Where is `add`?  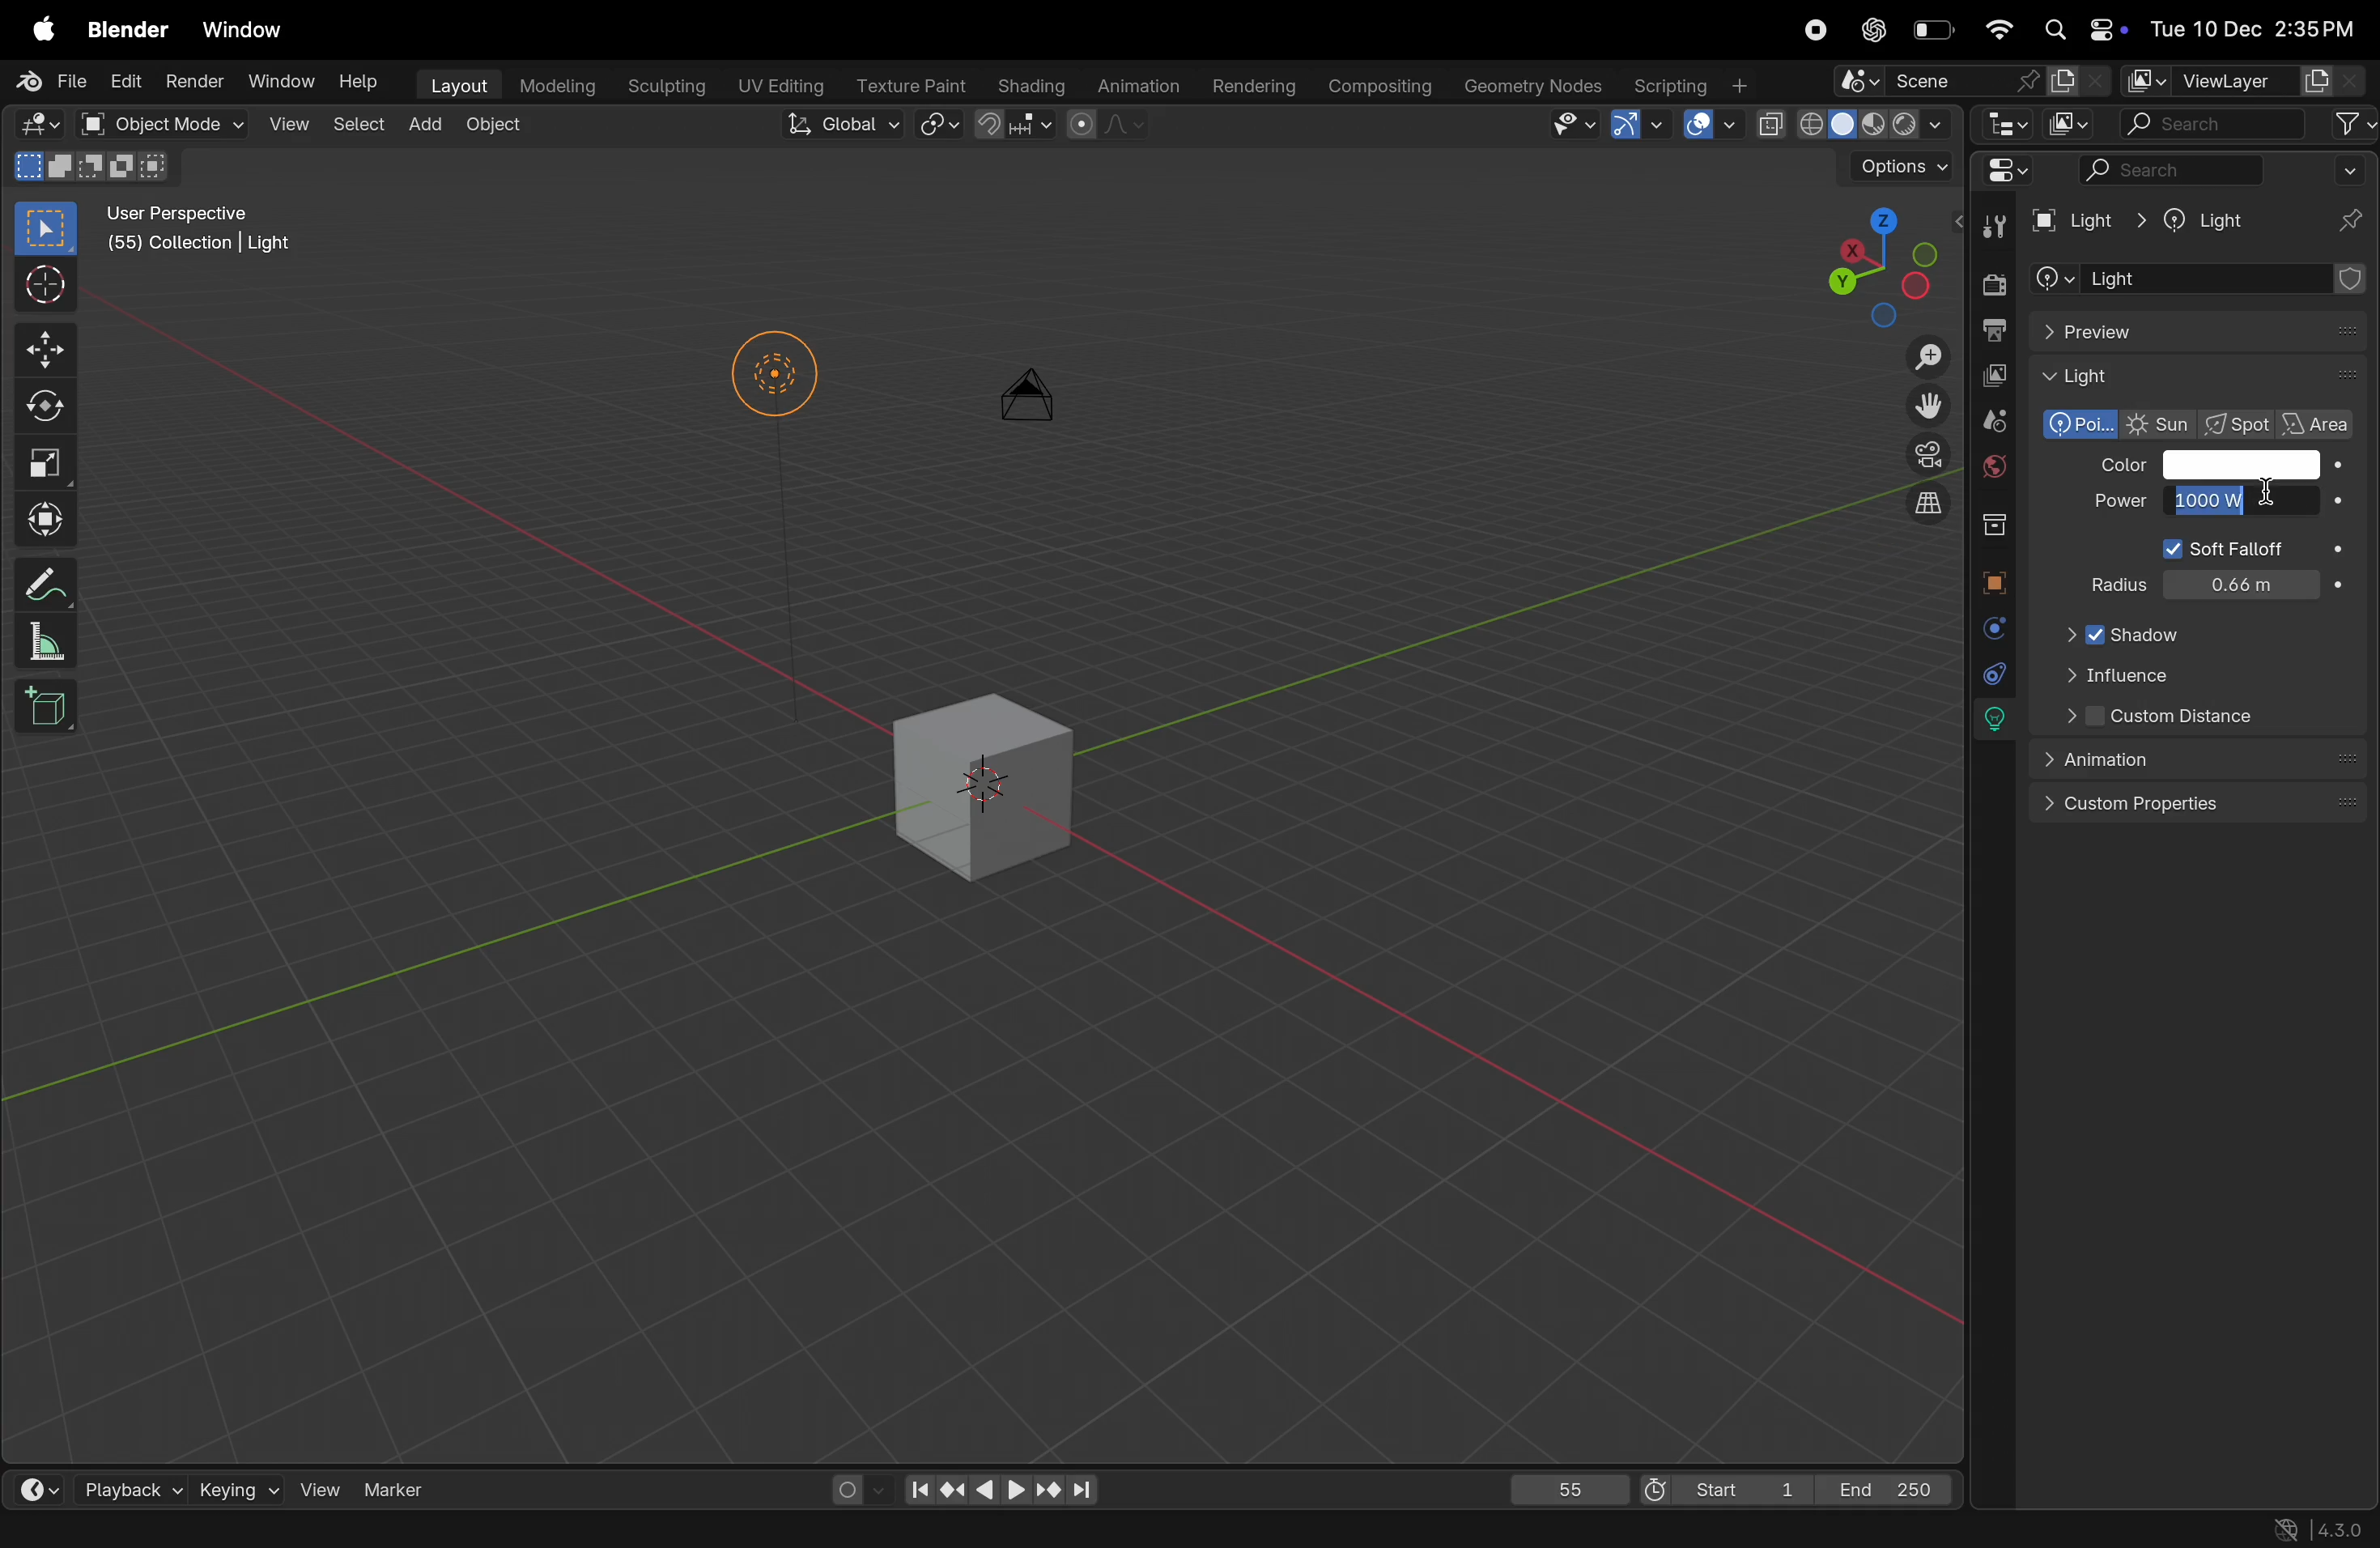 add is located at coordinates (429, 127).